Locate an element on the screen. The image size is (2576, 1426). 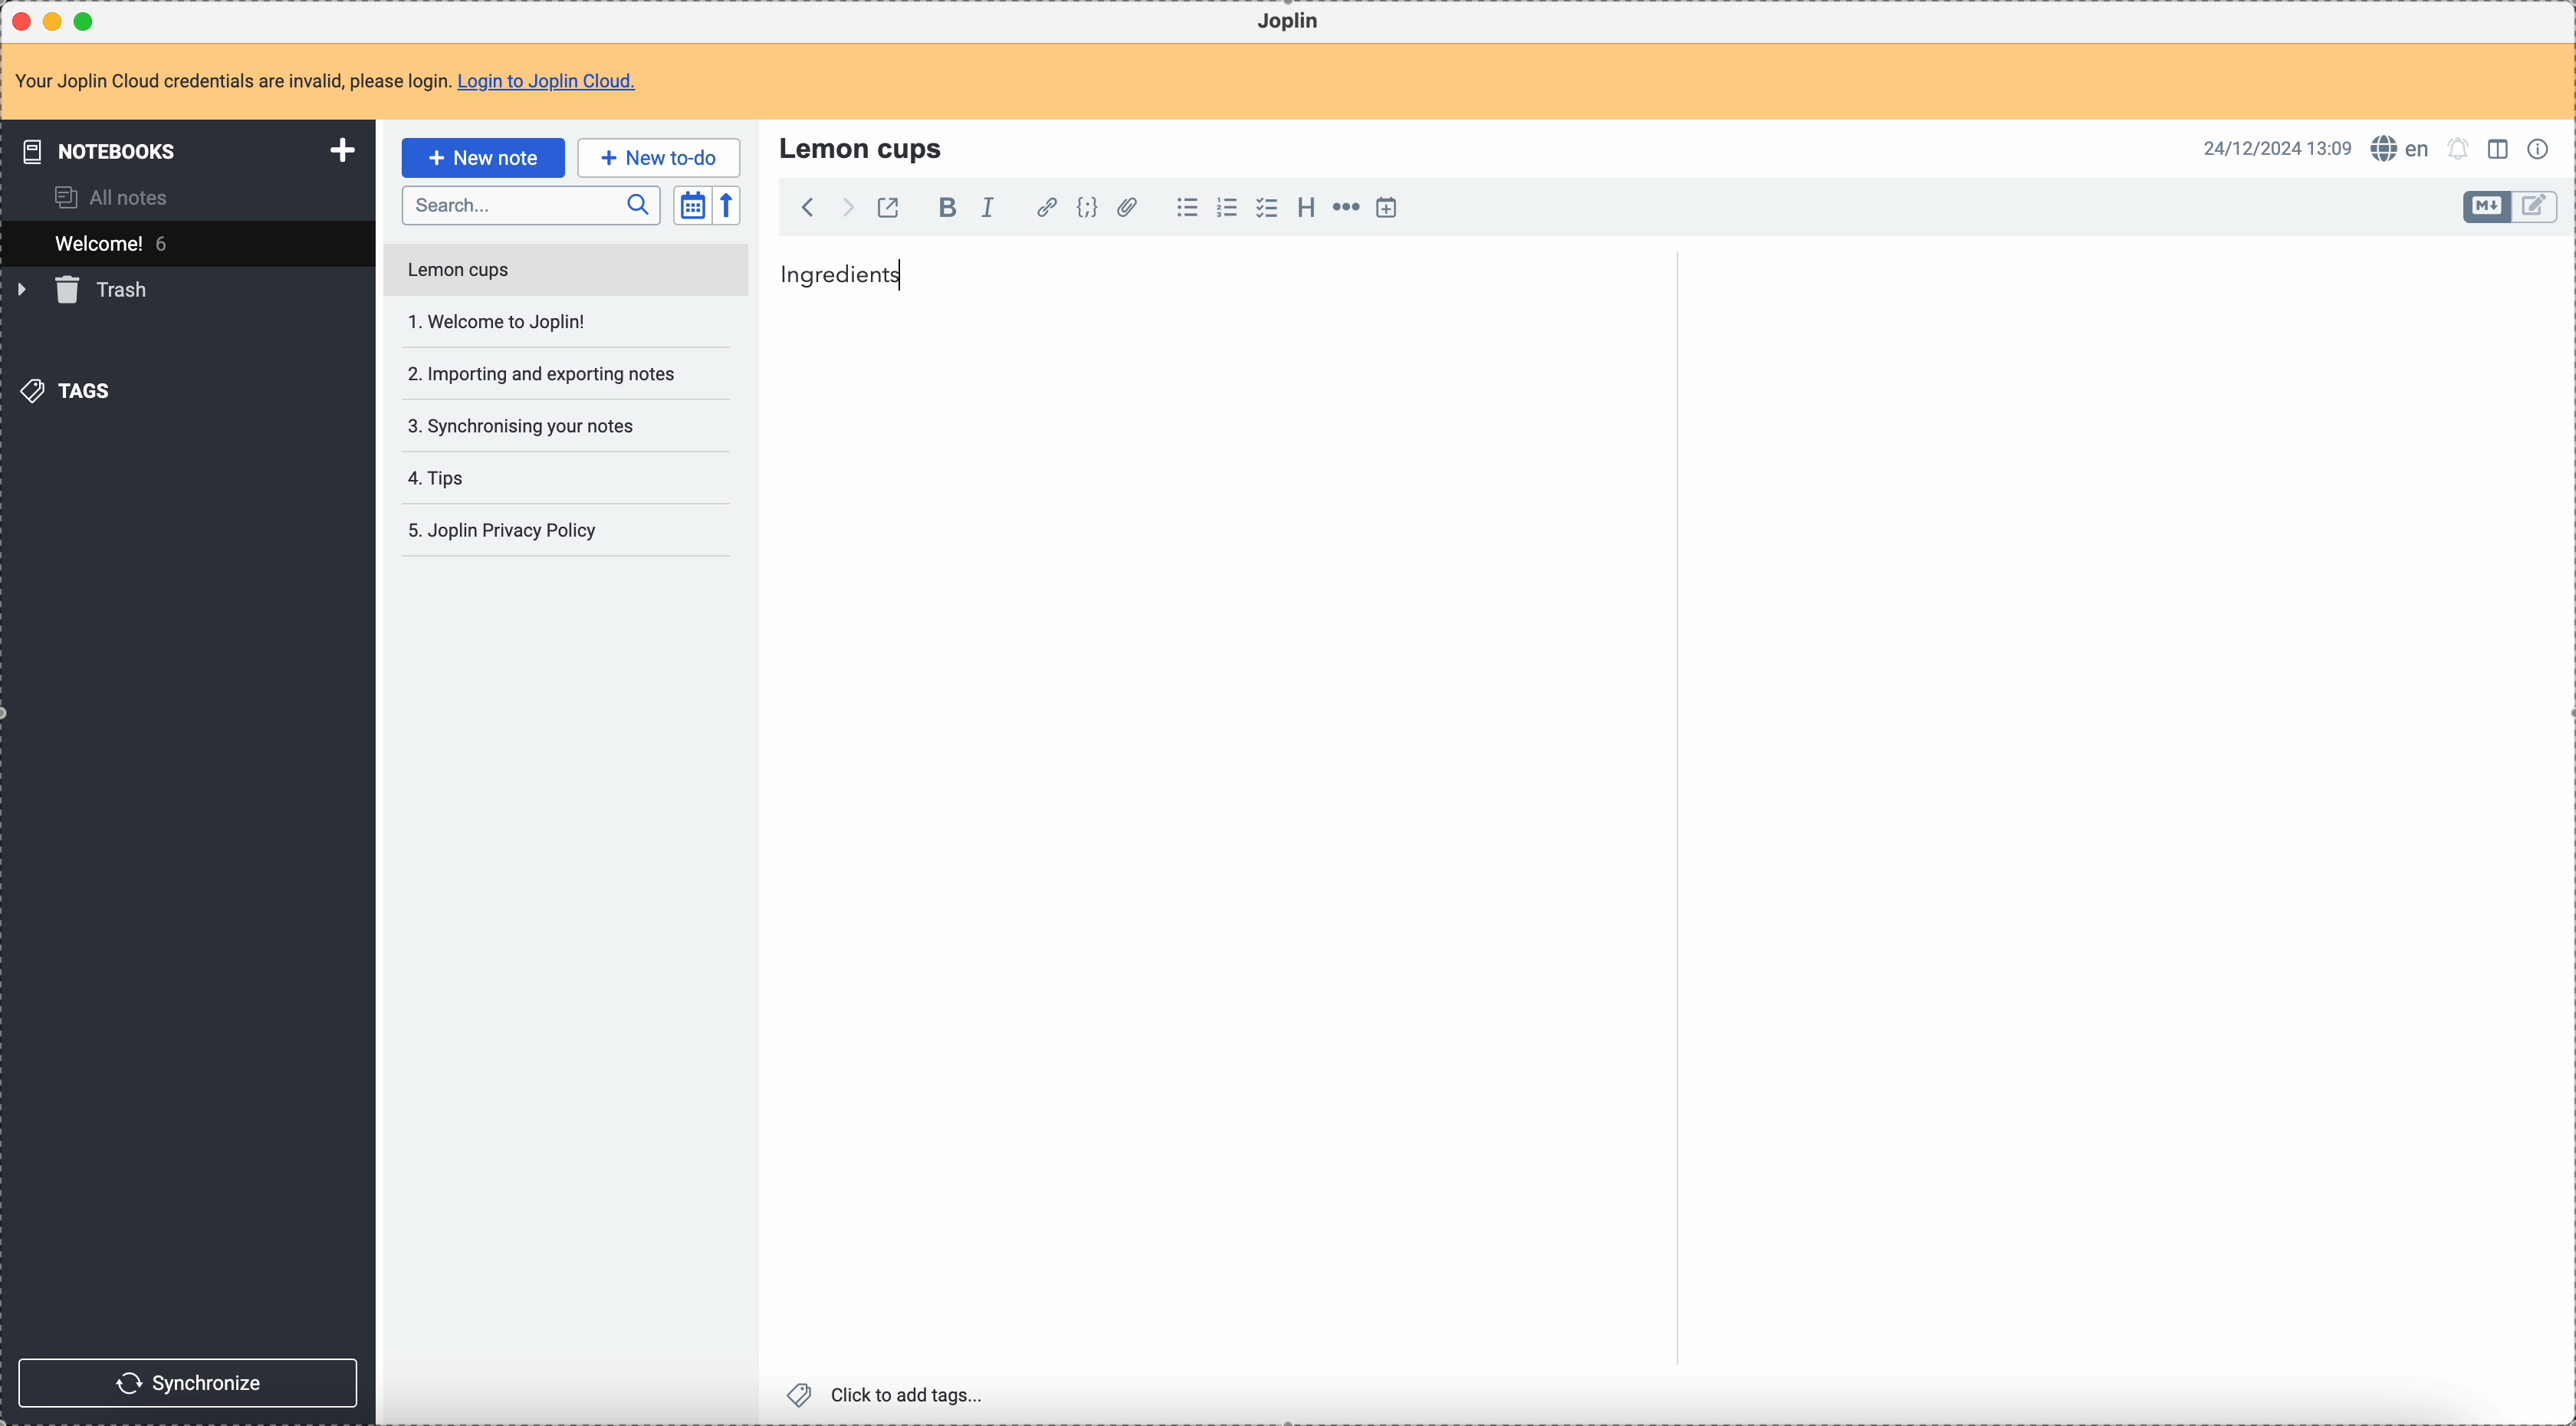
toggle external editing is located at coordinates (886, 211).